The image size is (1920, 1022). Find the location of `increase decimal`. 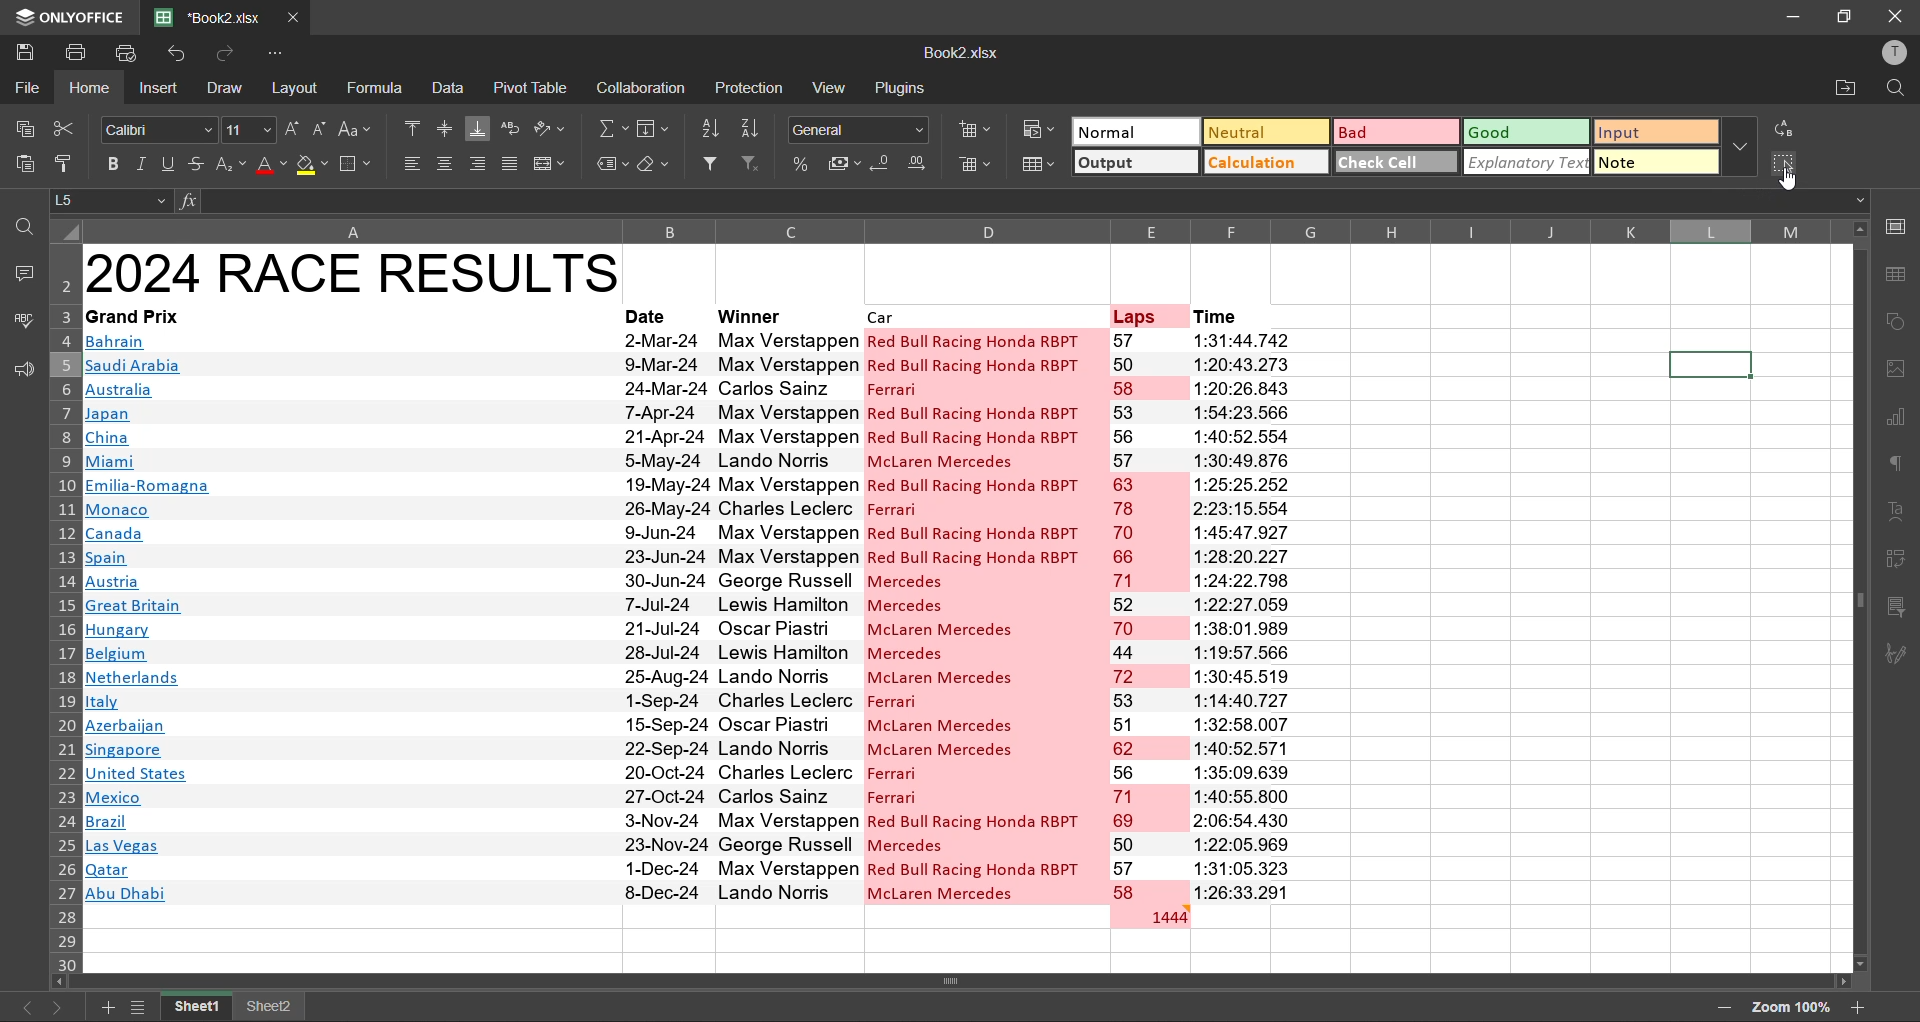

increase decimal is located at coordinates (920, 164).